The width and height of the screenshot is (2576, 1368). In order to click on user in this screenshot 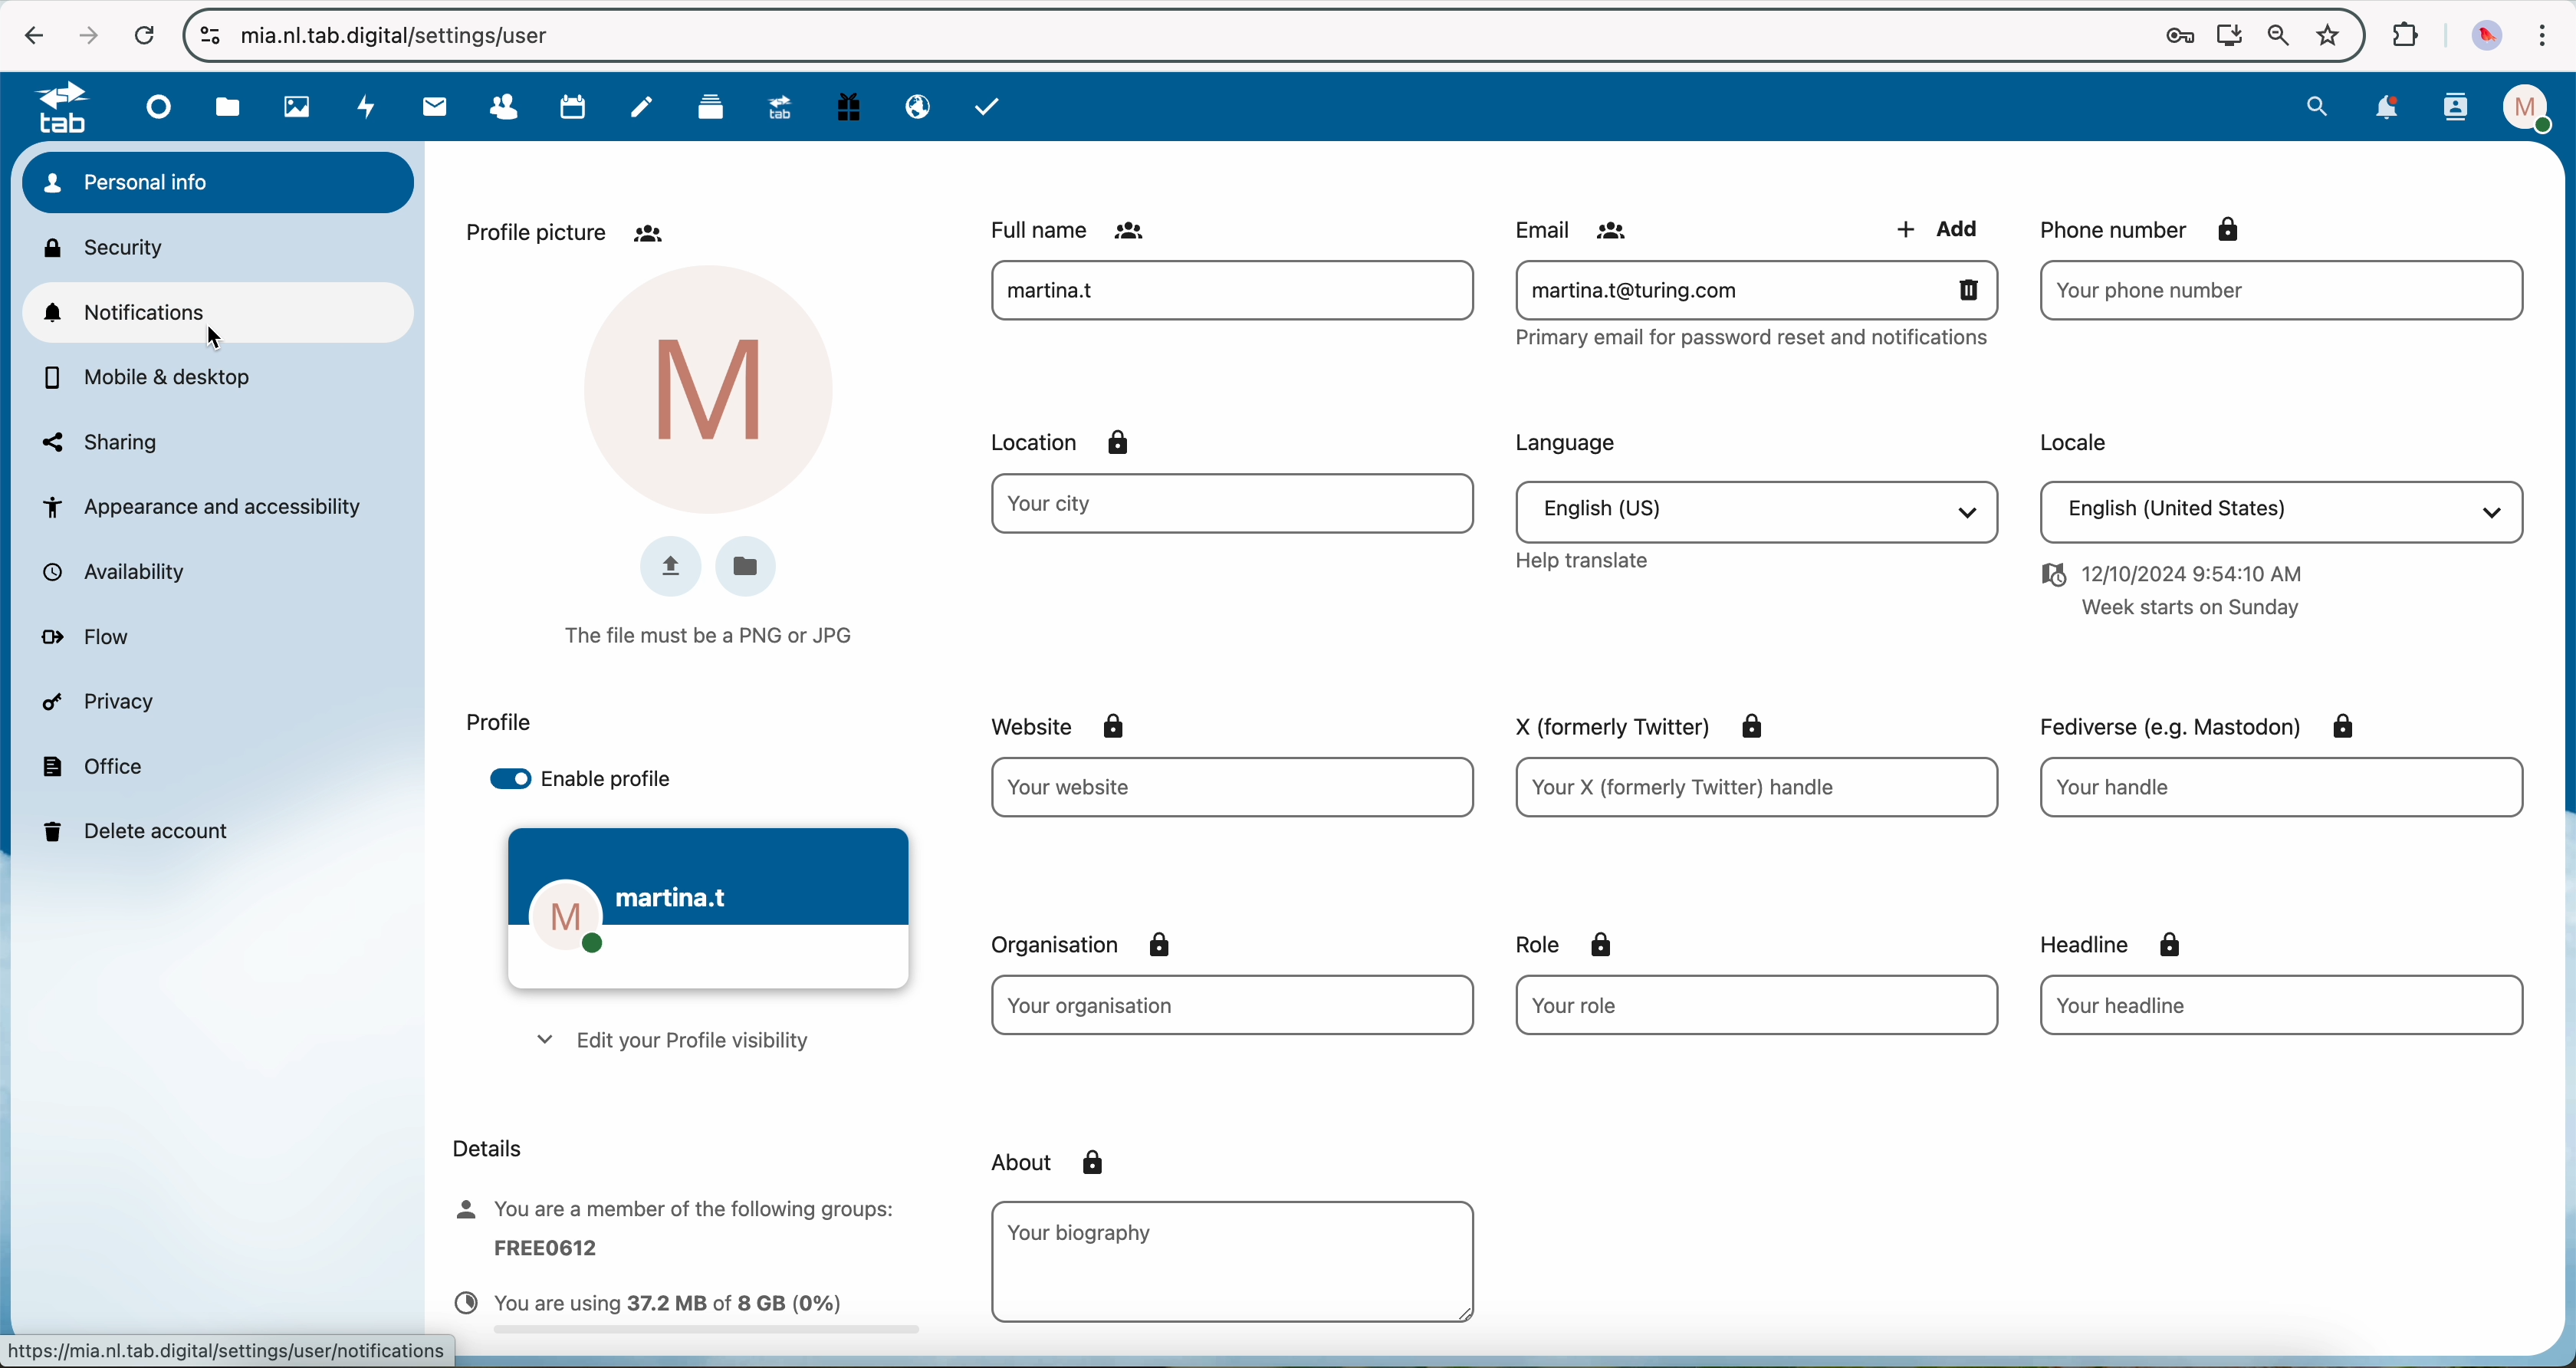, I will do `click(1230, 290)`.